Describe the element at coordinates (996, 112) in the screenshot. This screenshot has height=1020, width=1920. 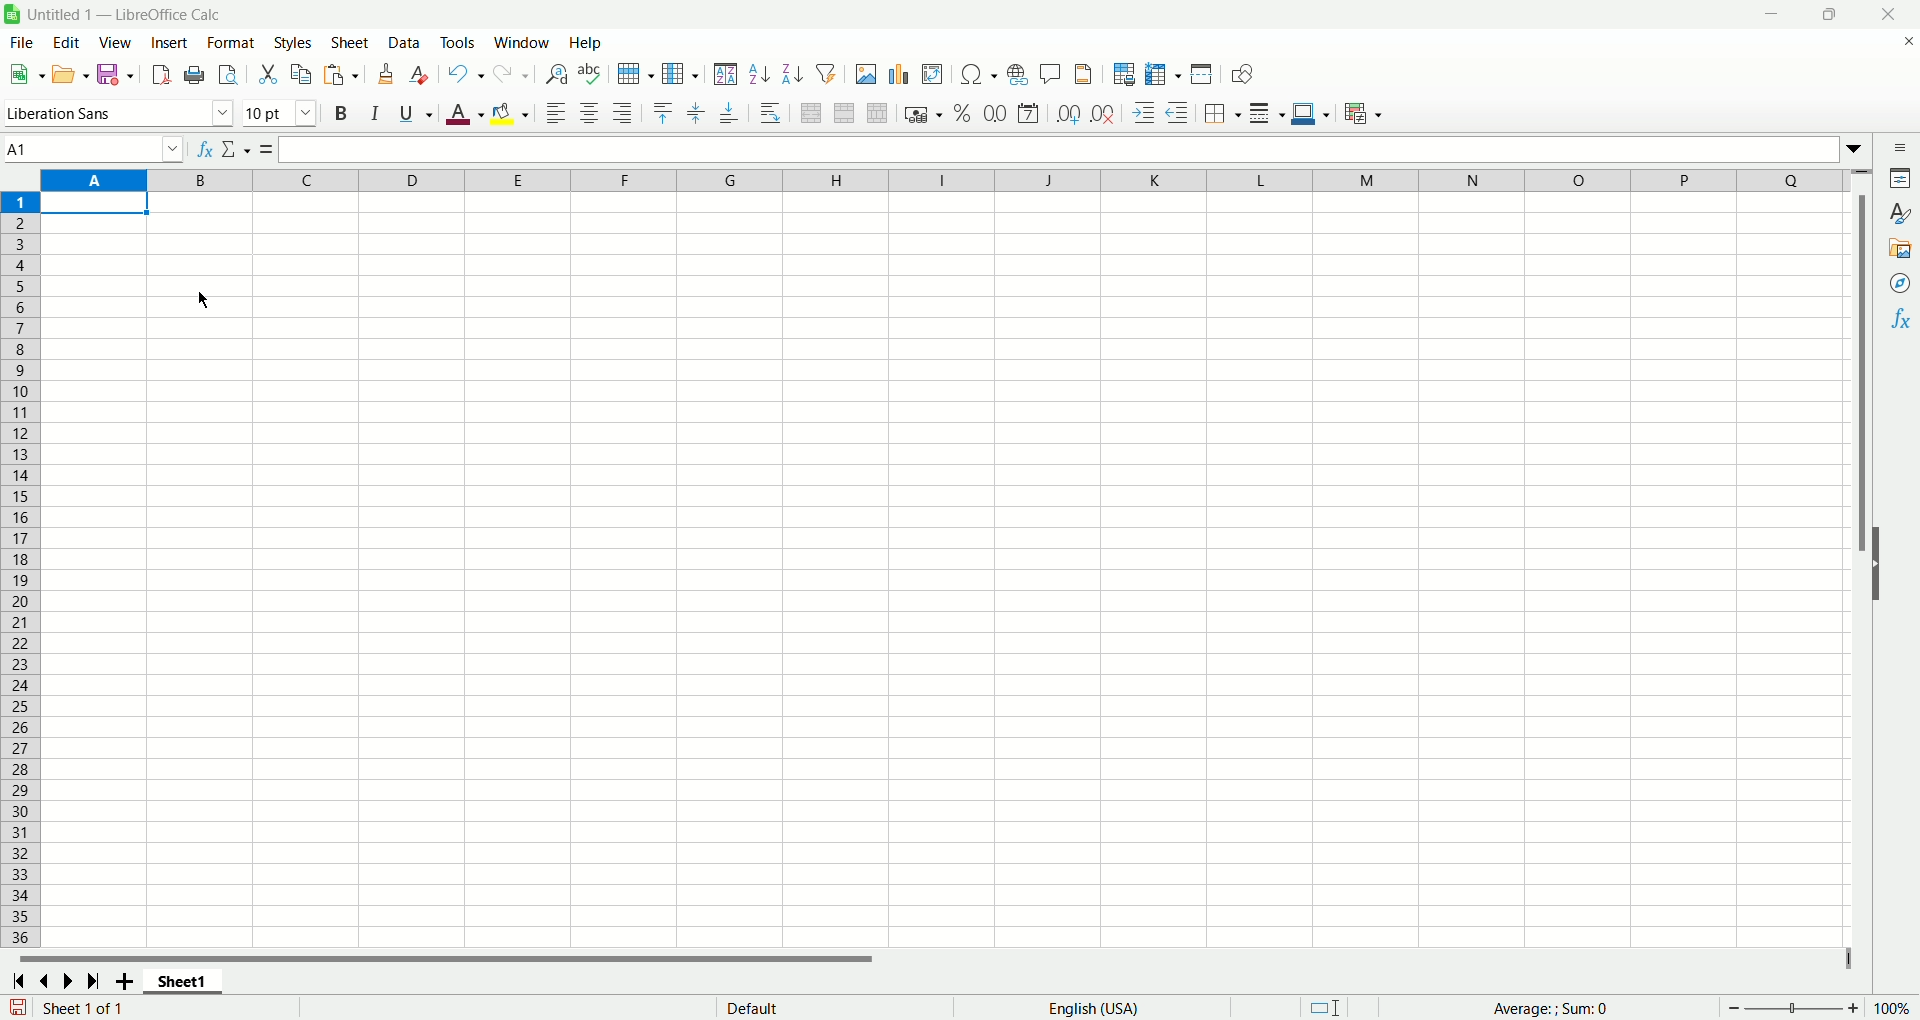
I see `format as number` at that location.